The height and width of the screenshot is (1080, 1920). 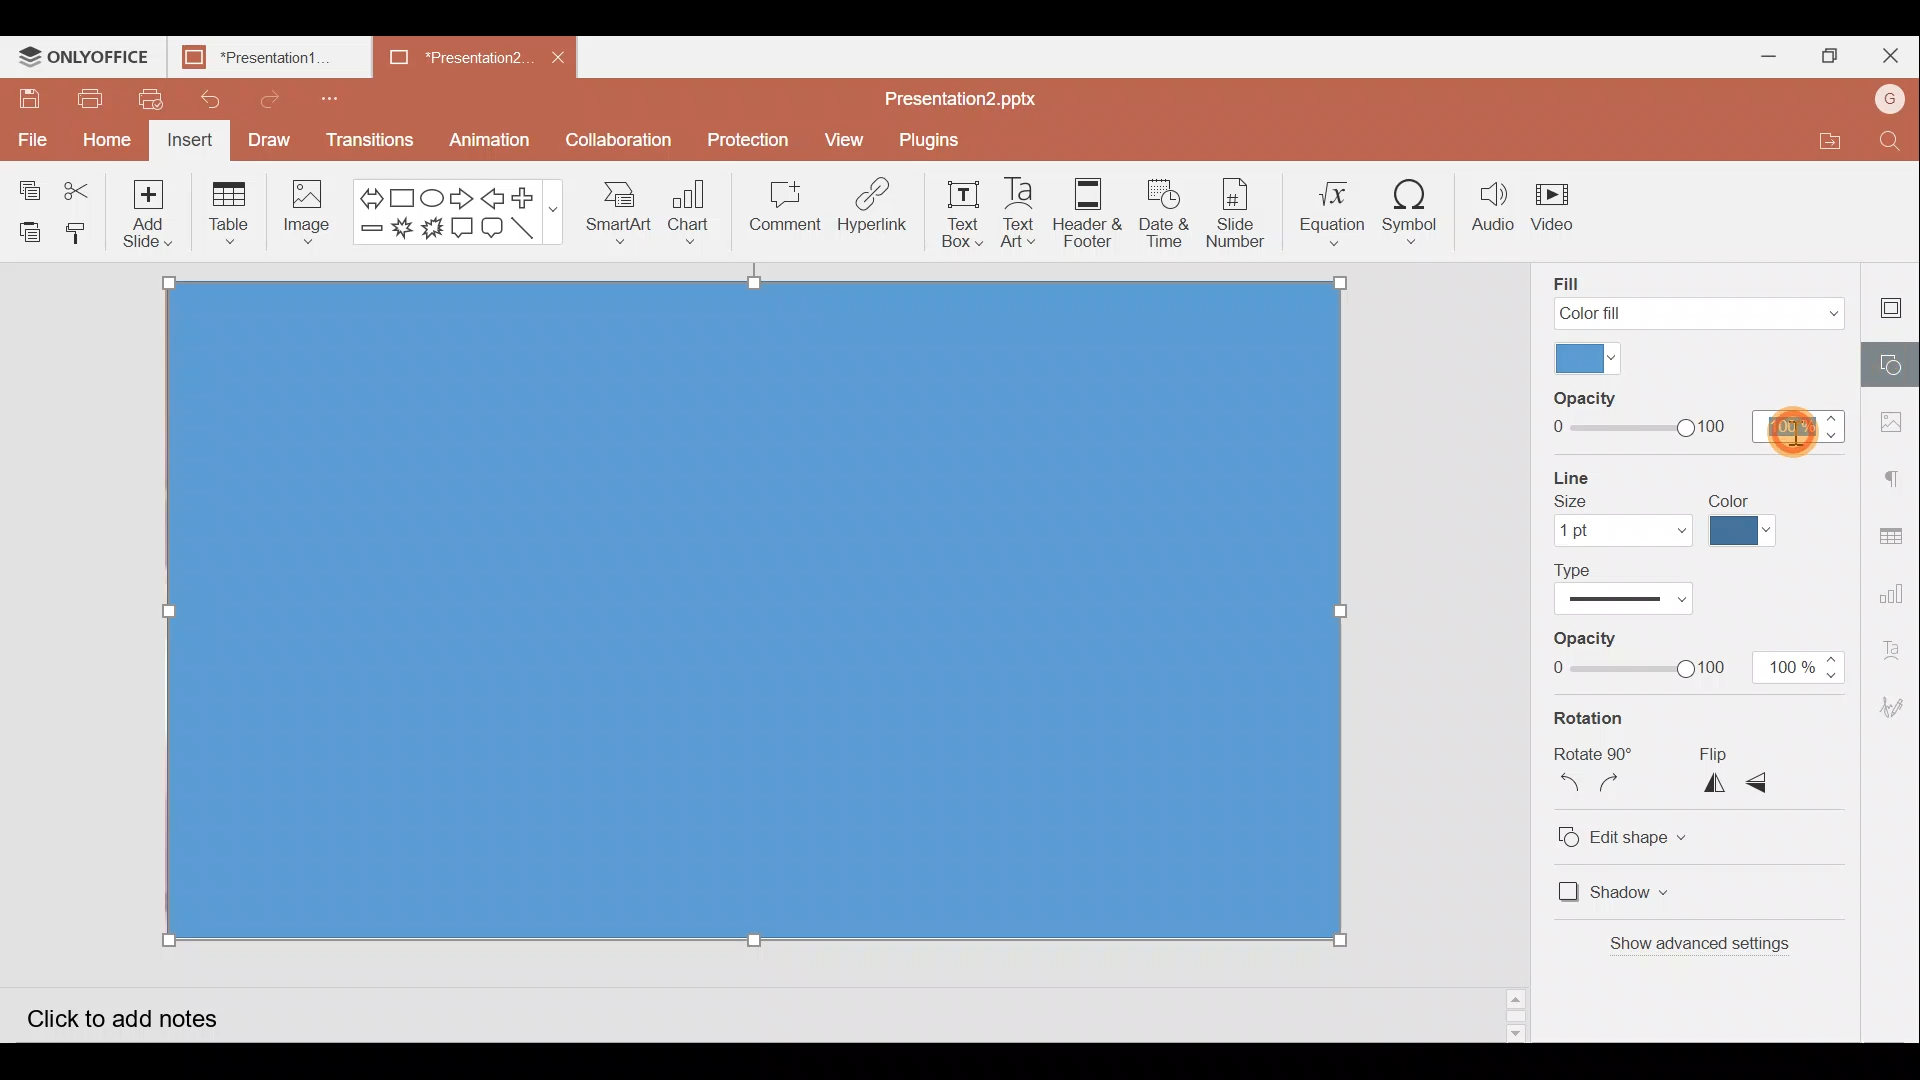 I want to click on SmartArt, so click(x=617, y=216).